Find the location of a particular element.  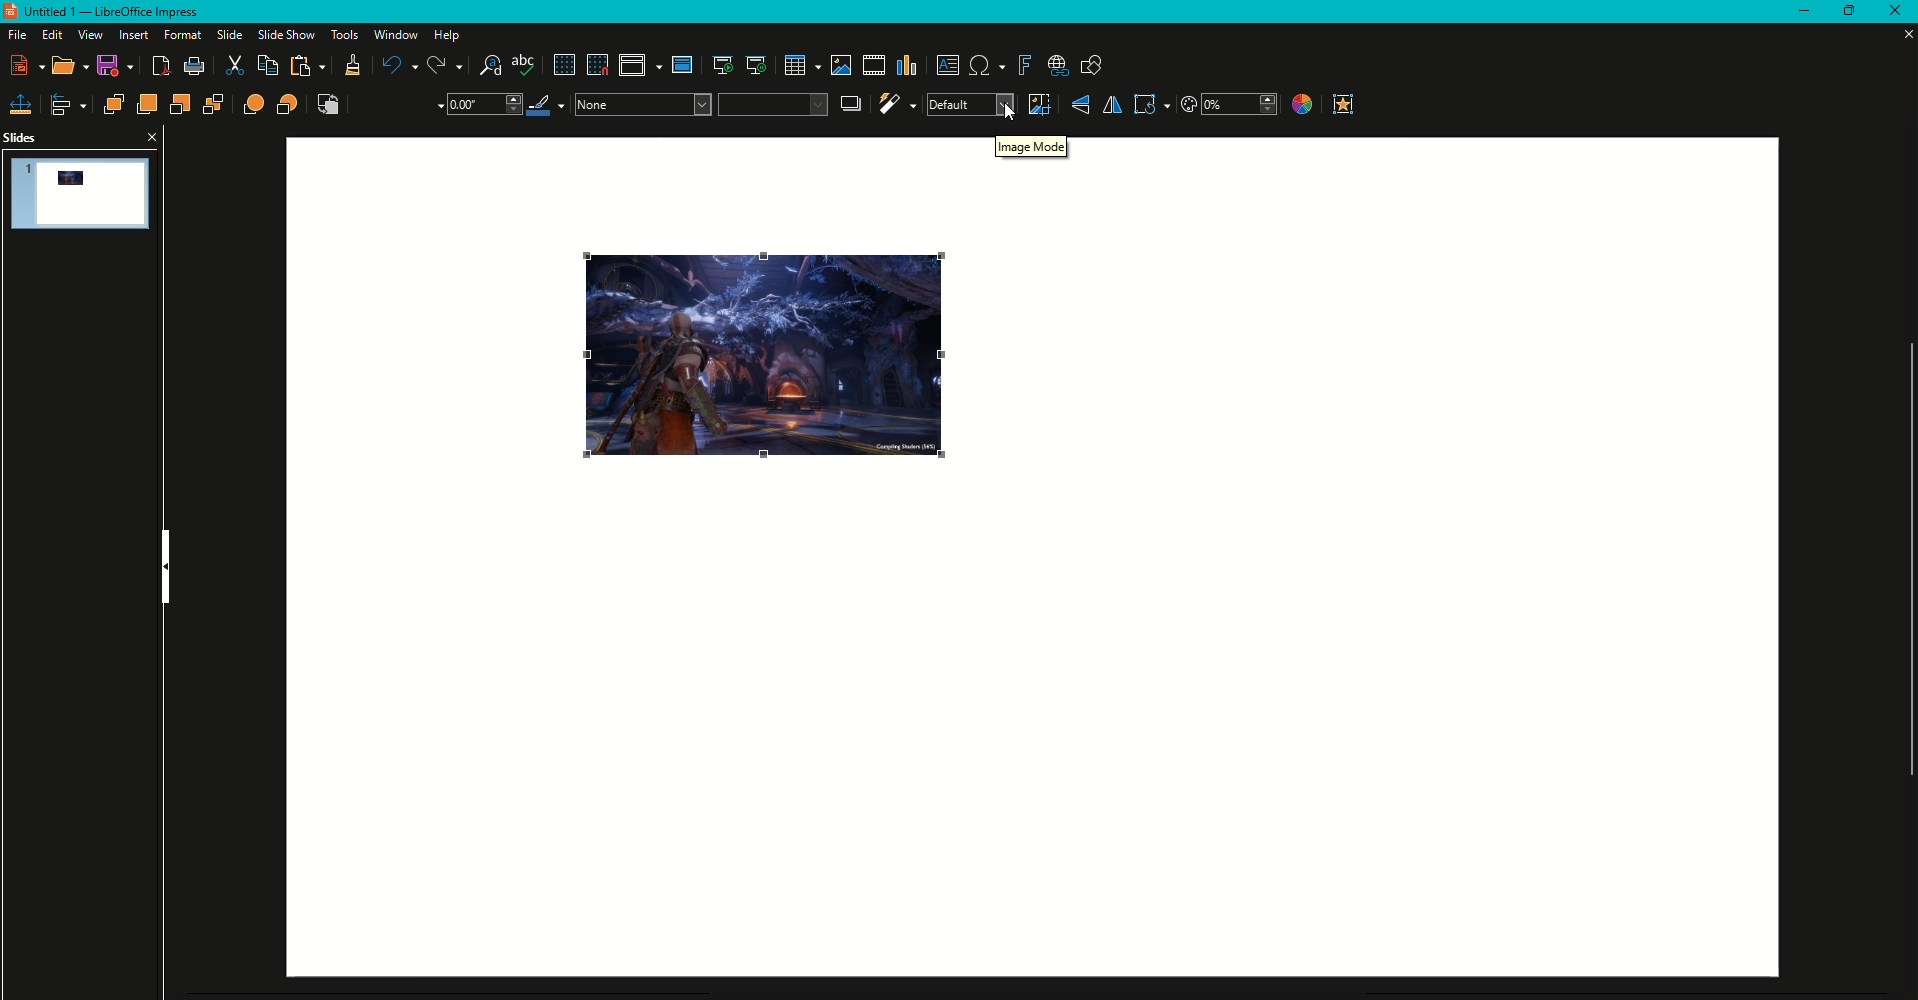

Export as PDF is located at coordinates (162, 68).